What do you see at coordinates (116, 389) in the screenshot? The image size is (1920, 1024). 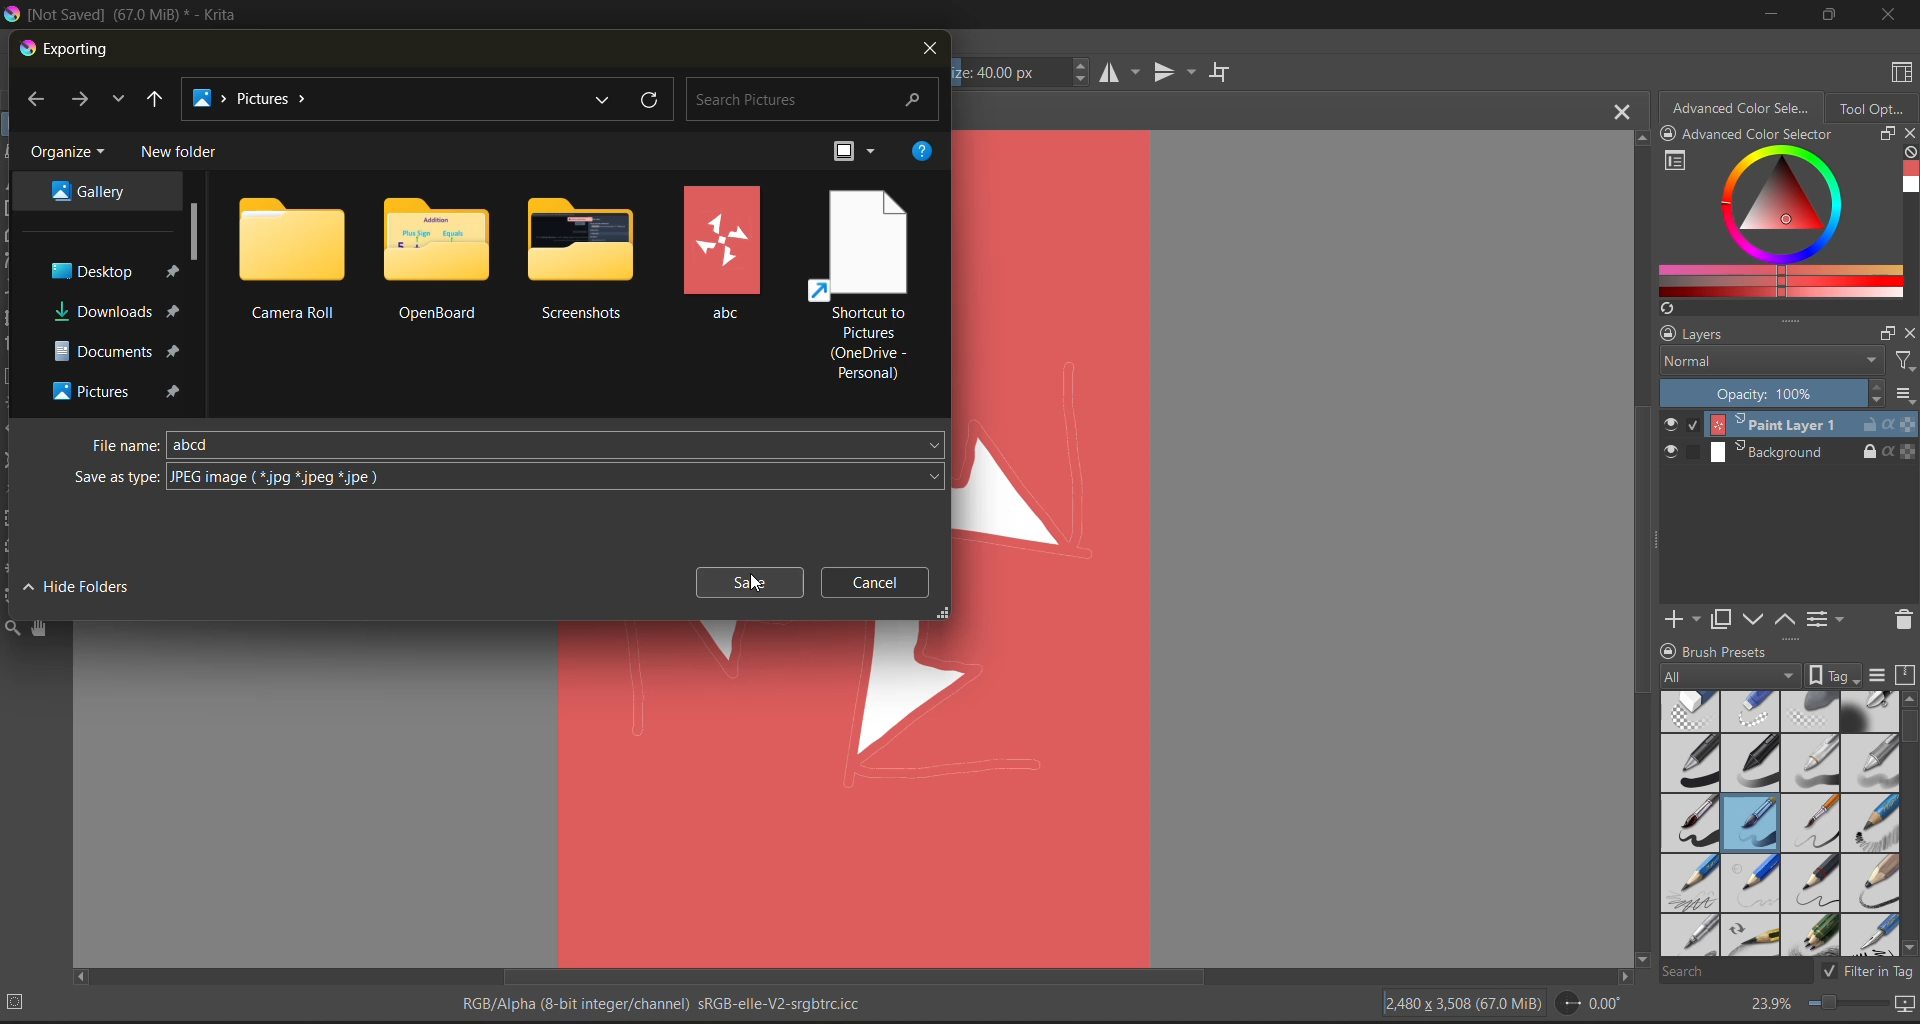 I see `file destination` at bounding box center [116, 389].